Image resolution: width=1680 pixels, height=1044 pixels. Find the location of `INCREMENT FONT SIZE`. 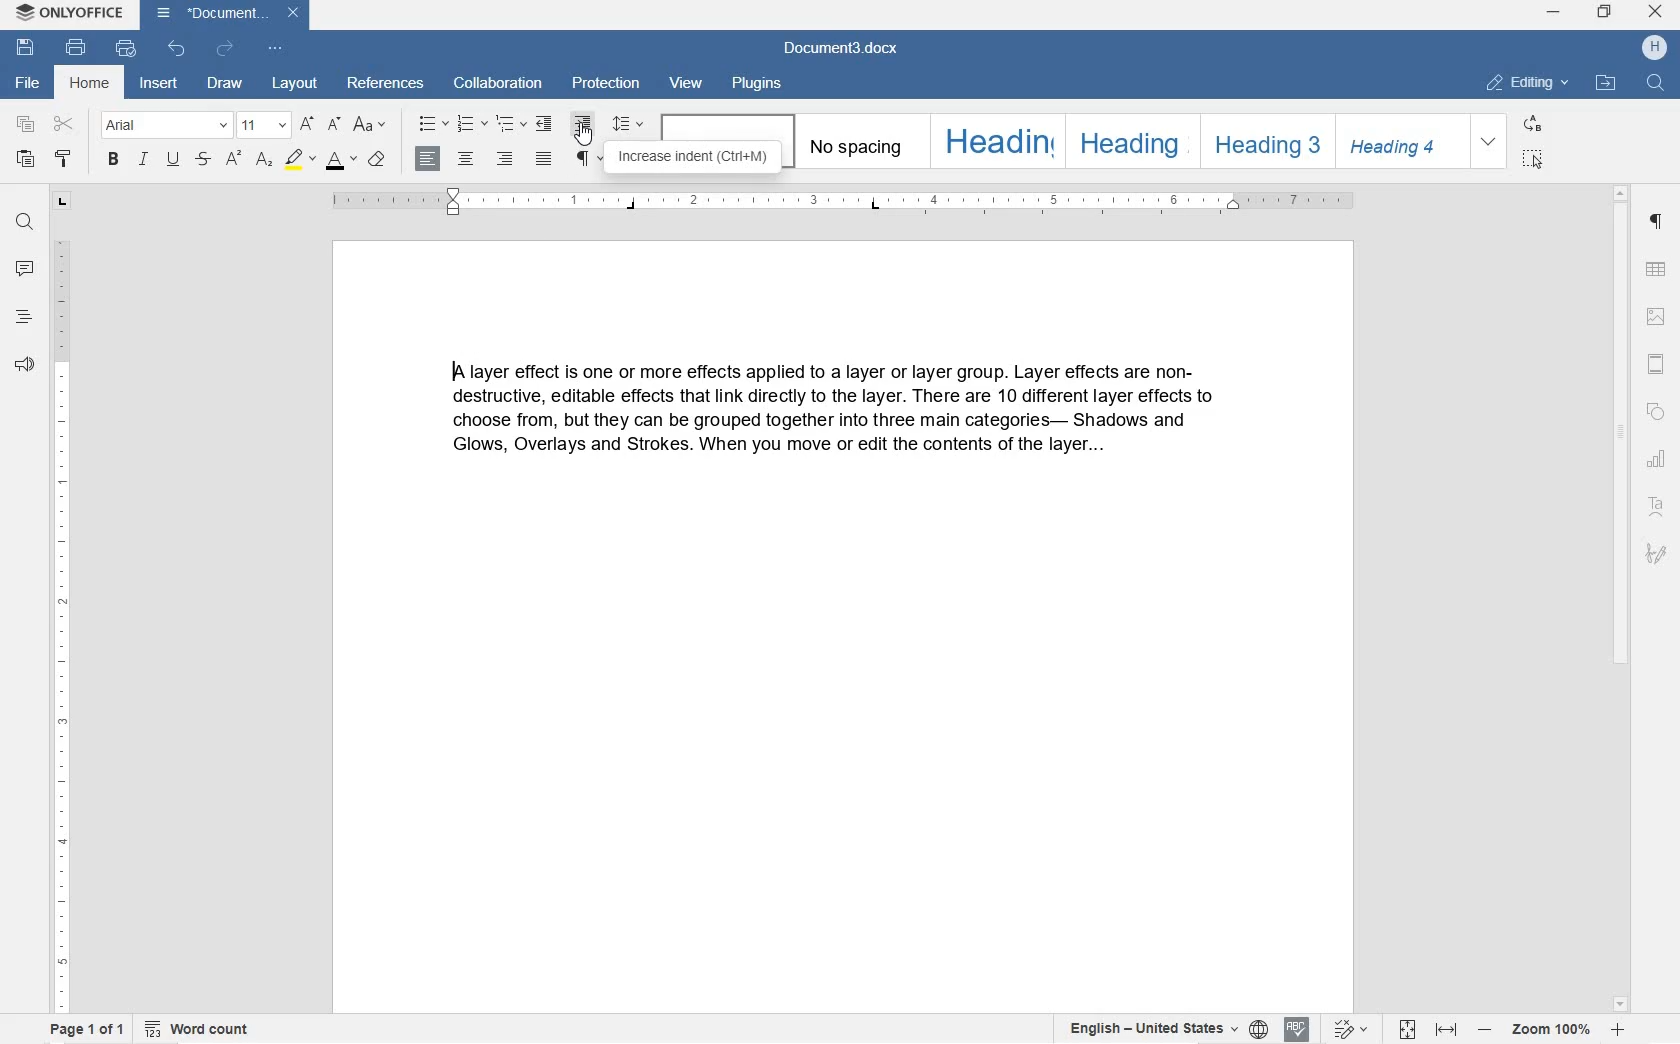

INCREMENT FONT SIZE is located at coordinates (306, 122).